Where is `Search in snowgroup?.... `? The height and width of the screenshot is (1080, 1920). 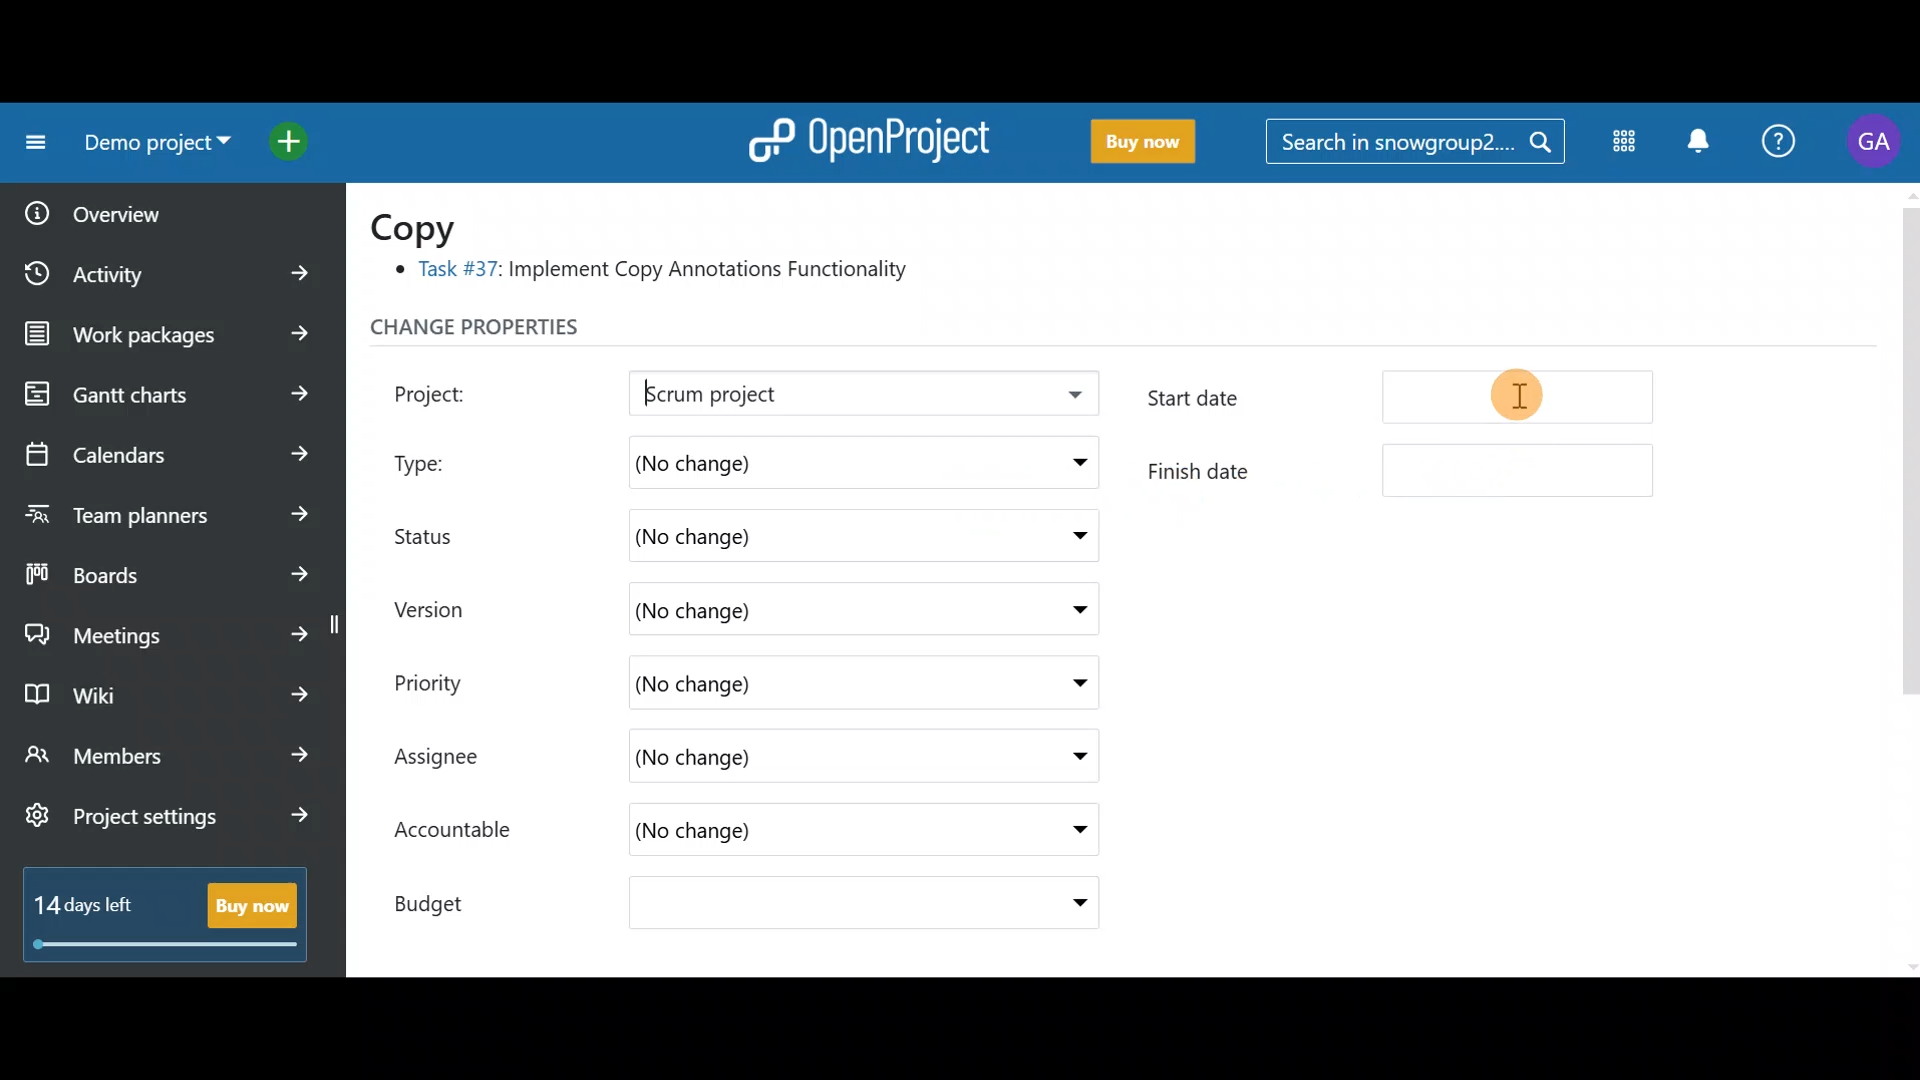
Search in snowgroup?....  is located at coordinates (1420, 143).